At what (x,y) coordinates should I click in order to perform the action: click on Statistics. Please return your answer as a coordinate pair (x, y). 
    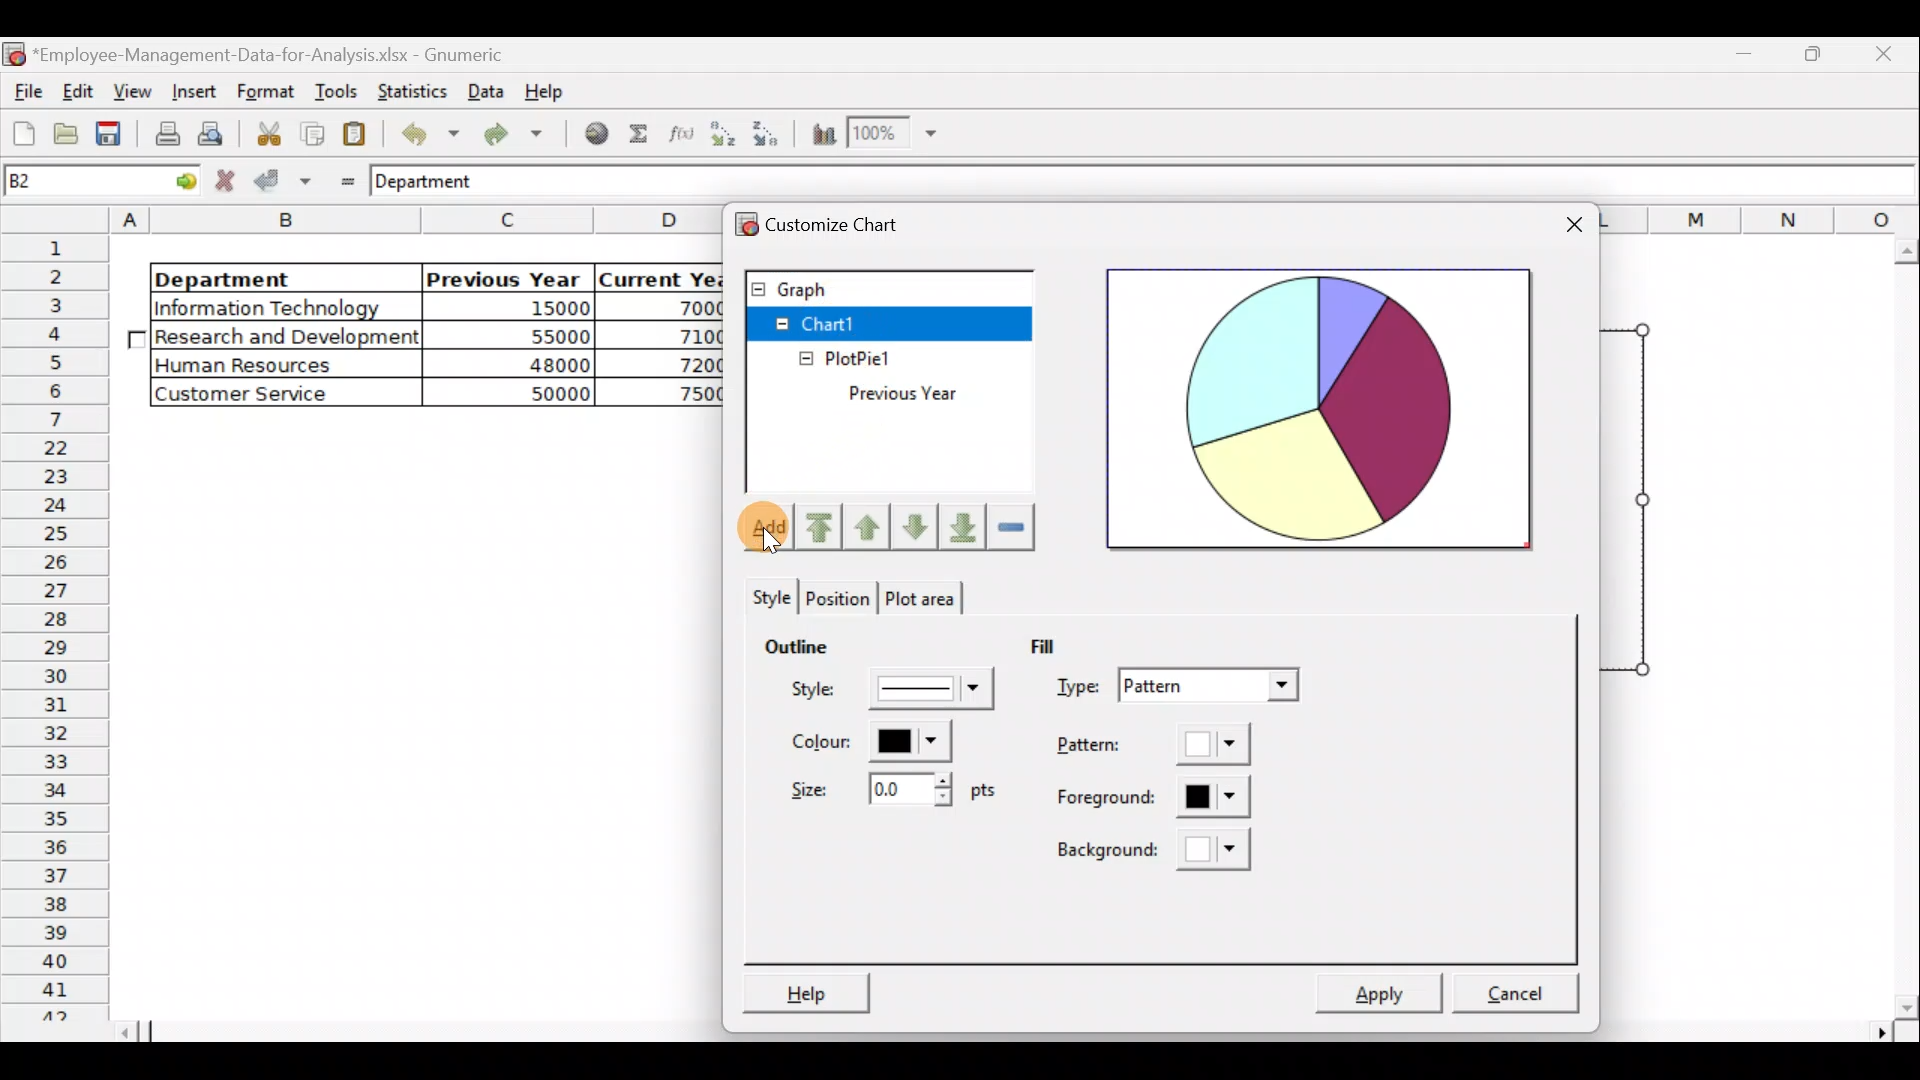
    Looking at the image, I should click on (413, 90).